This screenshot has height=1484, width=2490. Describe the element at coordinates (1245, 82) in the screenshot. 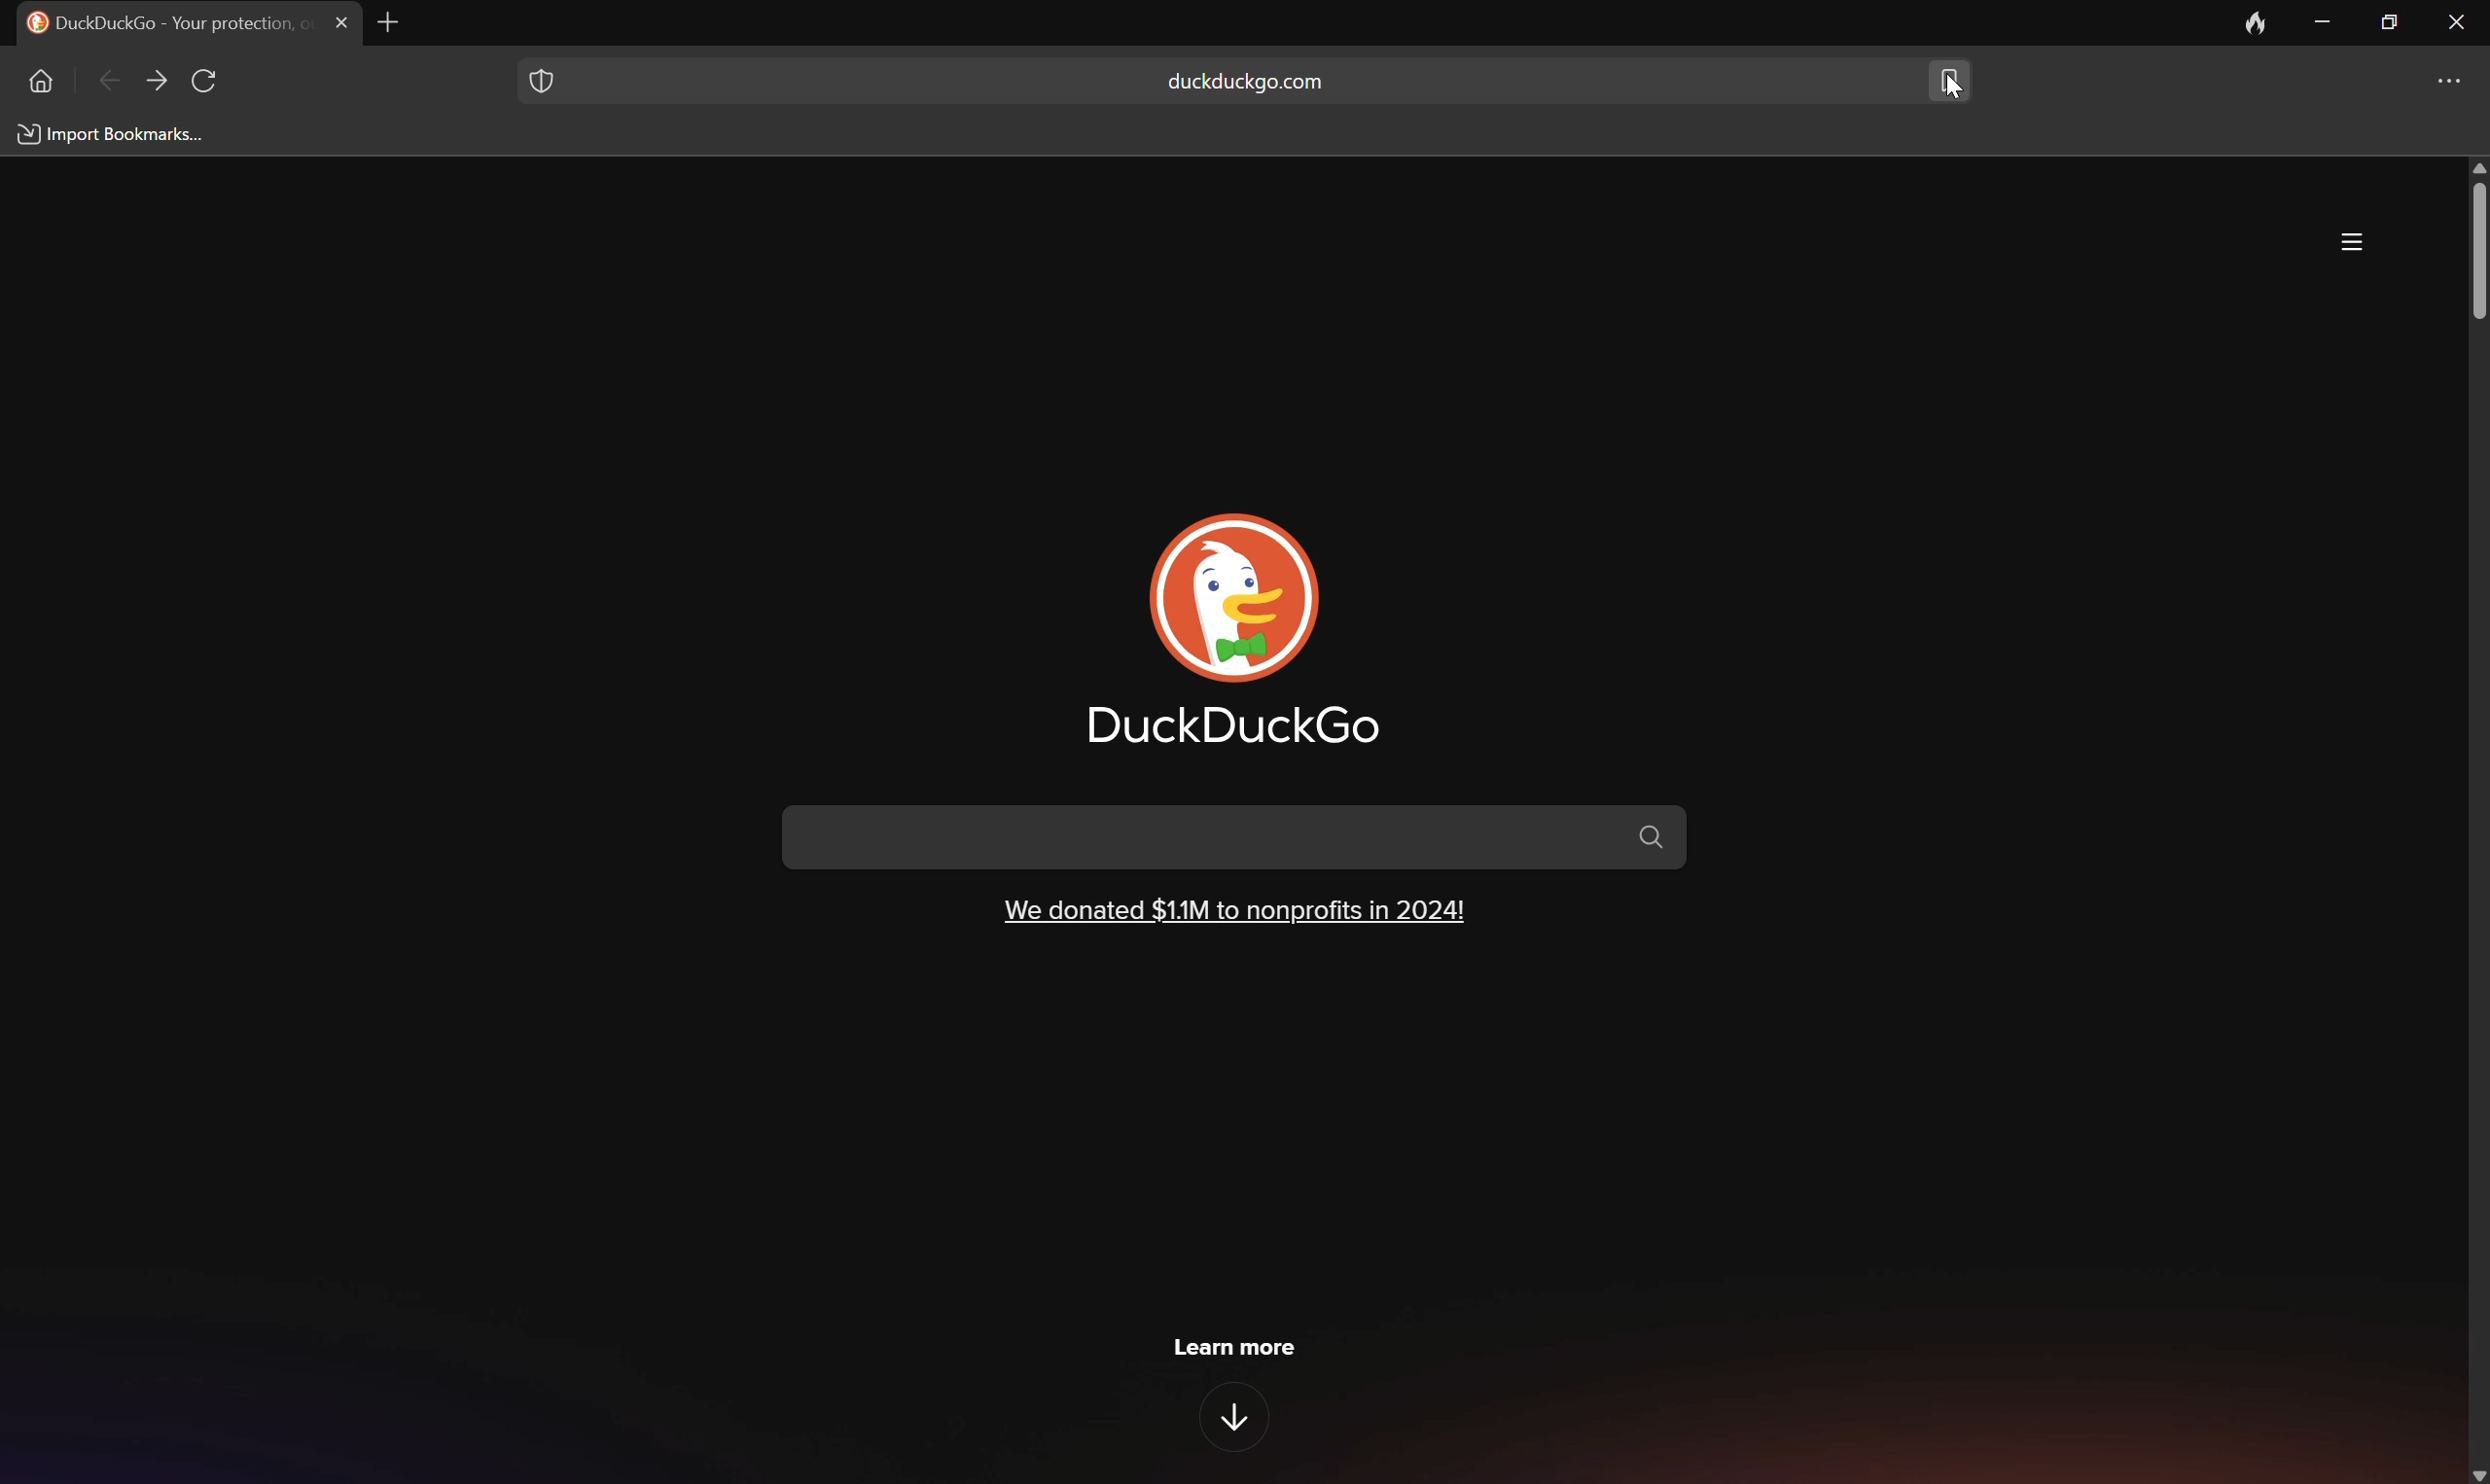

I see `duckduckgo.com` at that location.